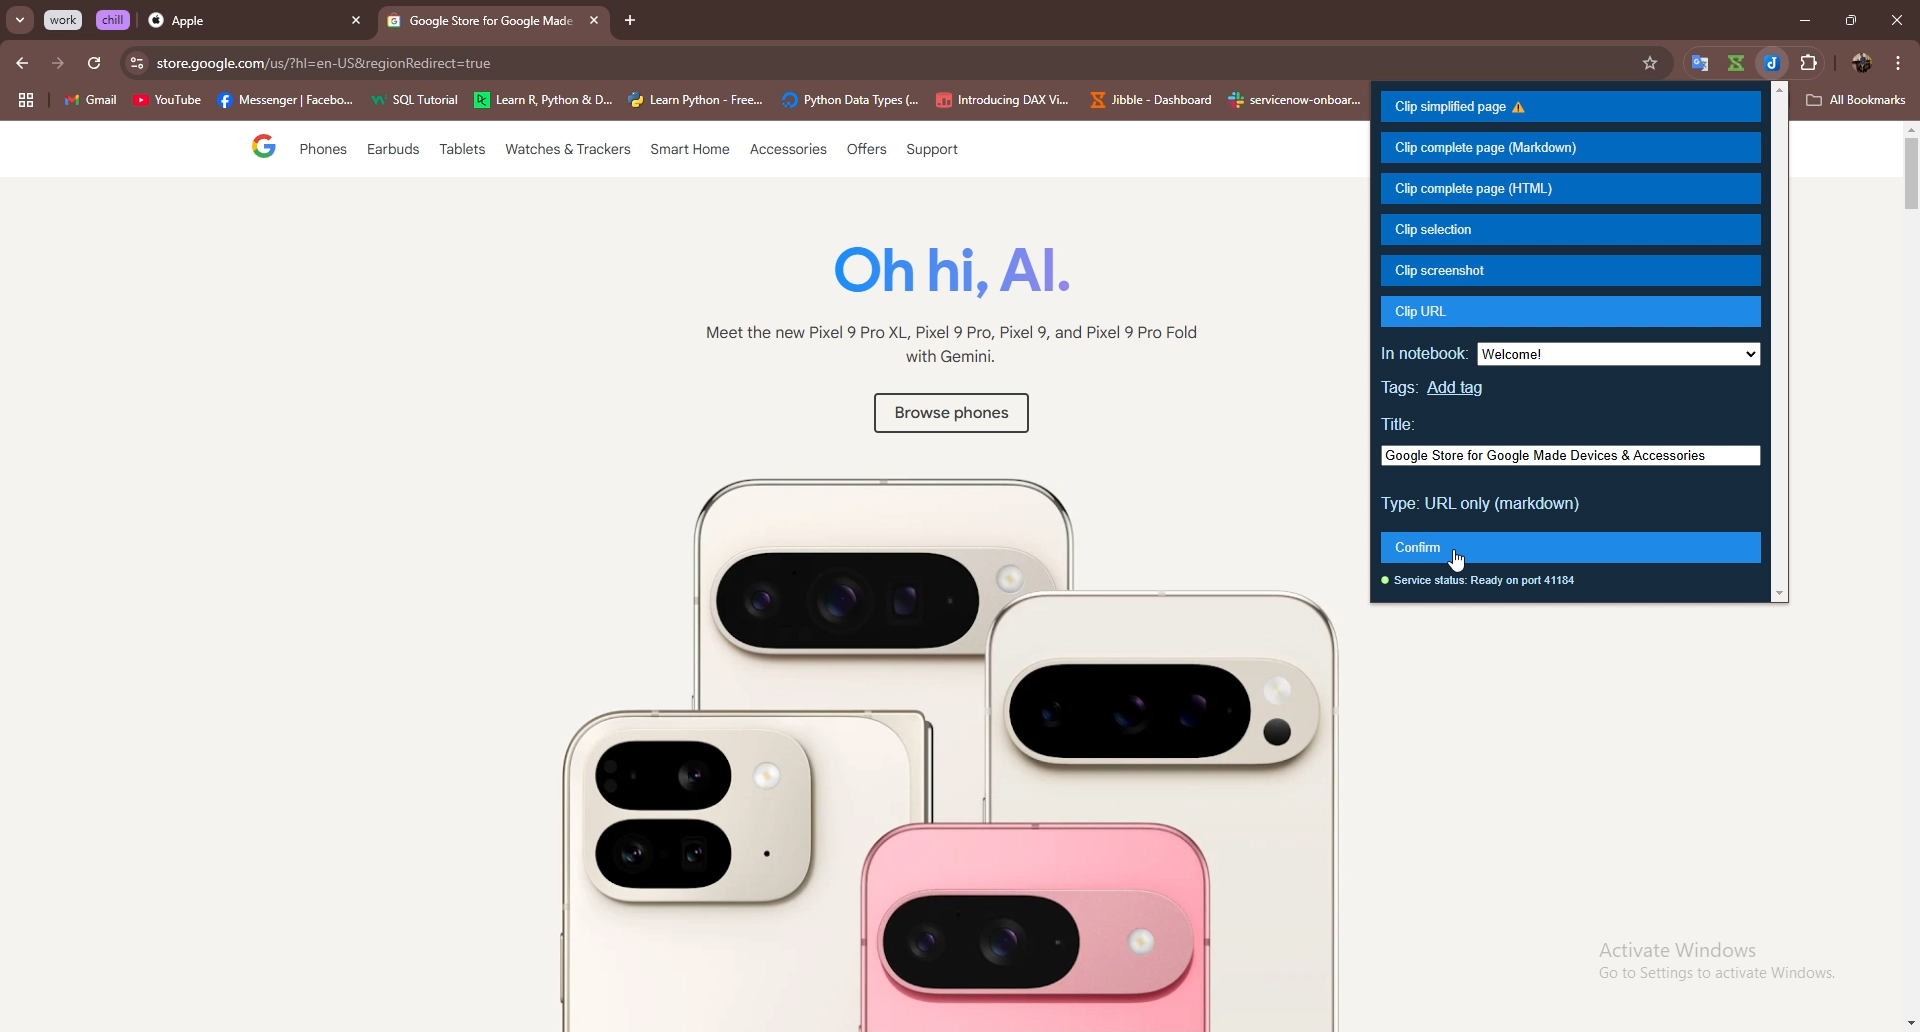 The height and width of the screenshot is (1032, 1920). Describe the element at coordinates (1460, 387) in the screenshot. I see `add tag` at that location.